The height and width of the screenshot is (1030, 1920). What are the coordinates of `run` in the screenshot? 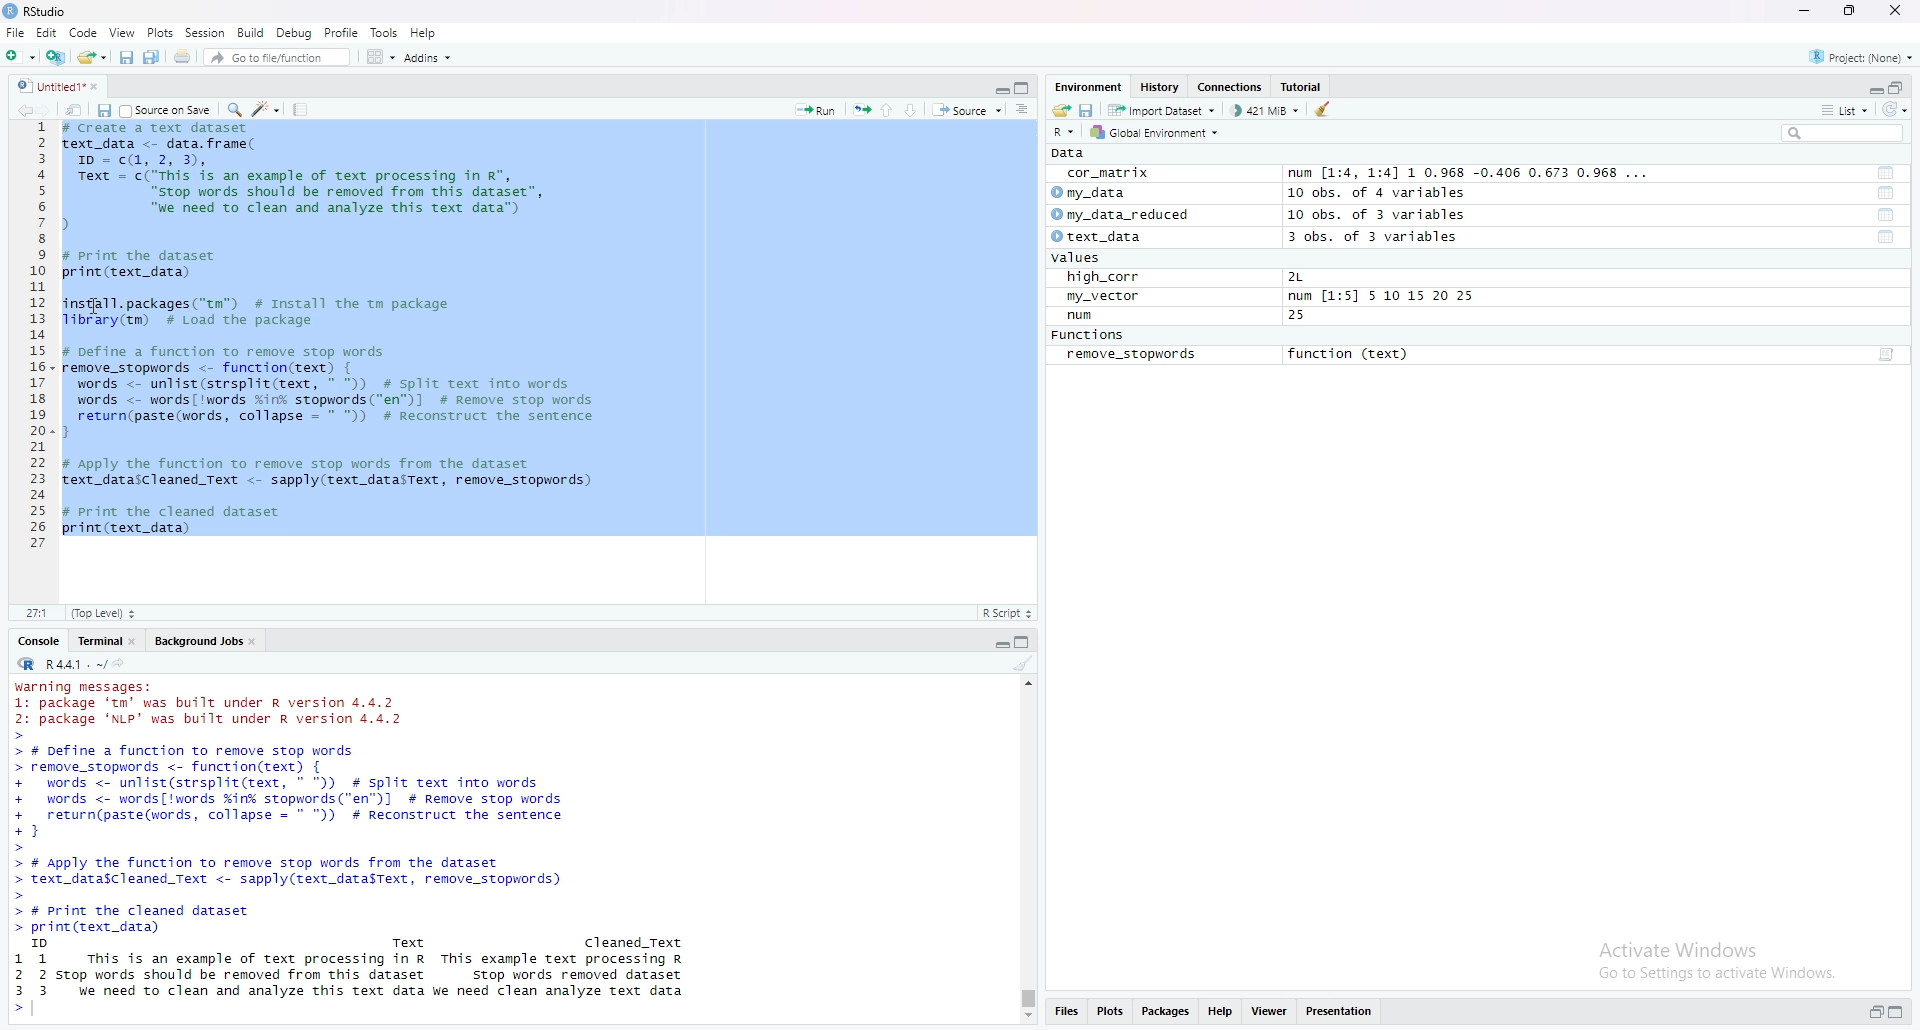 It's located at (815, 110).